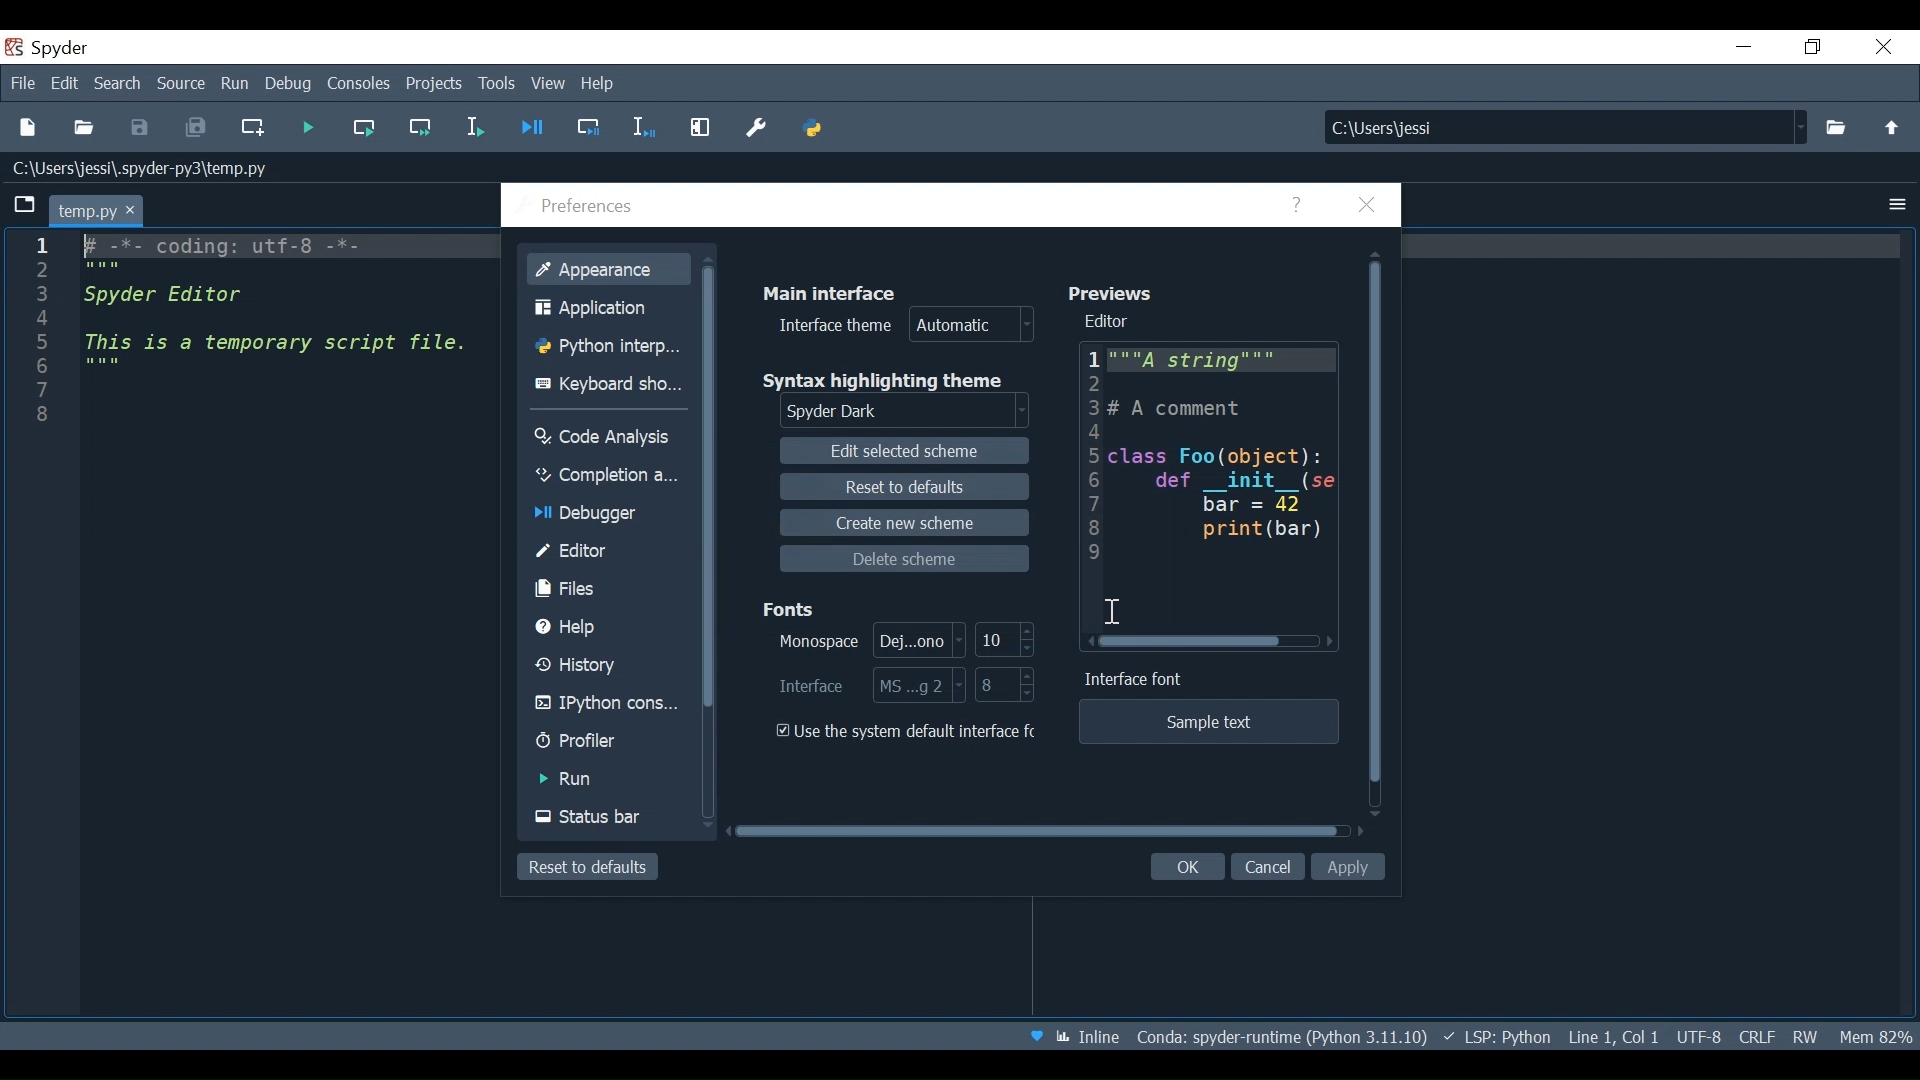  What do you see at coordinates (1743, 47) in the screenshot?
I see `Minimize` at bounding box center [1743, 47].